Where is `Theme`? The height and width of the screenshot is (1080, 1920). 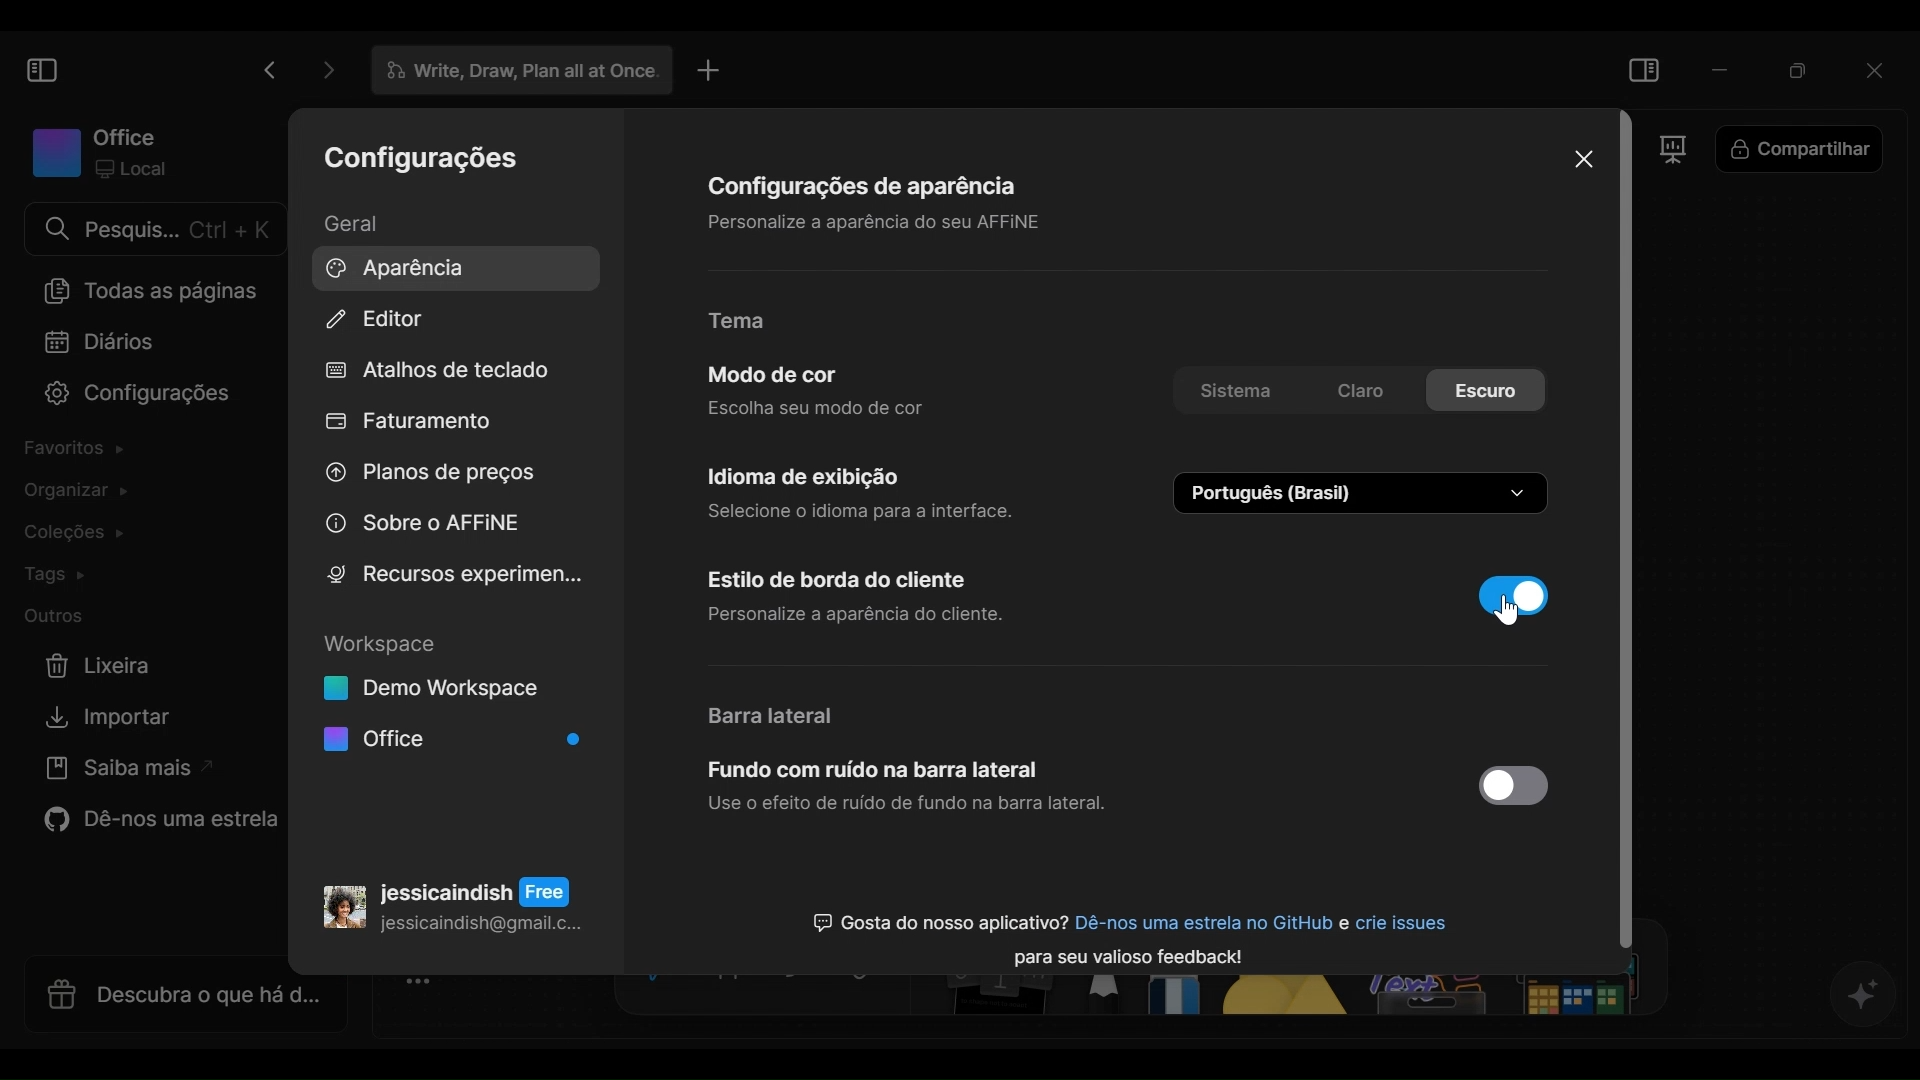
Theme is located at coordinates (752, 322).